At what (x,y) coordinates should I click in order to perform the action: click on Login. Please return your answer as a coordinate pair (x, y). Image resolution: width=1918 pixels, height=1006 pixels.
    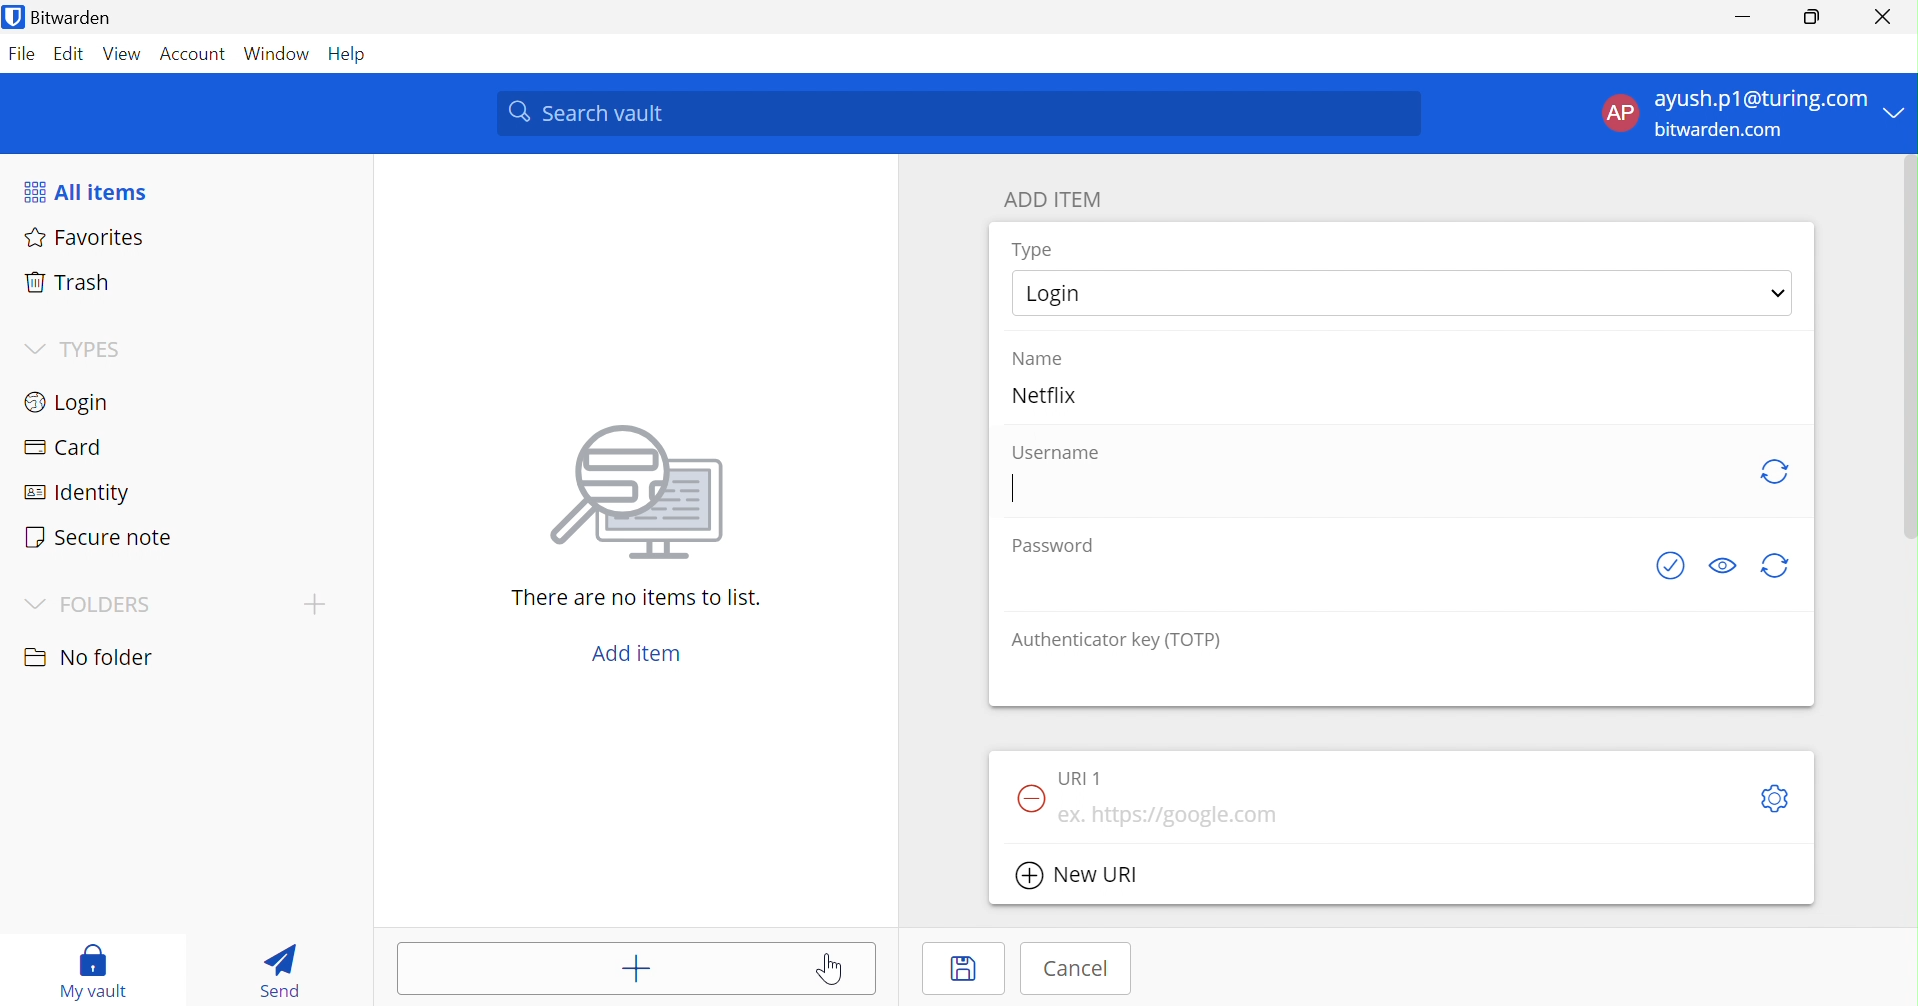
    Looking at the image, I should click on (1404, 293).